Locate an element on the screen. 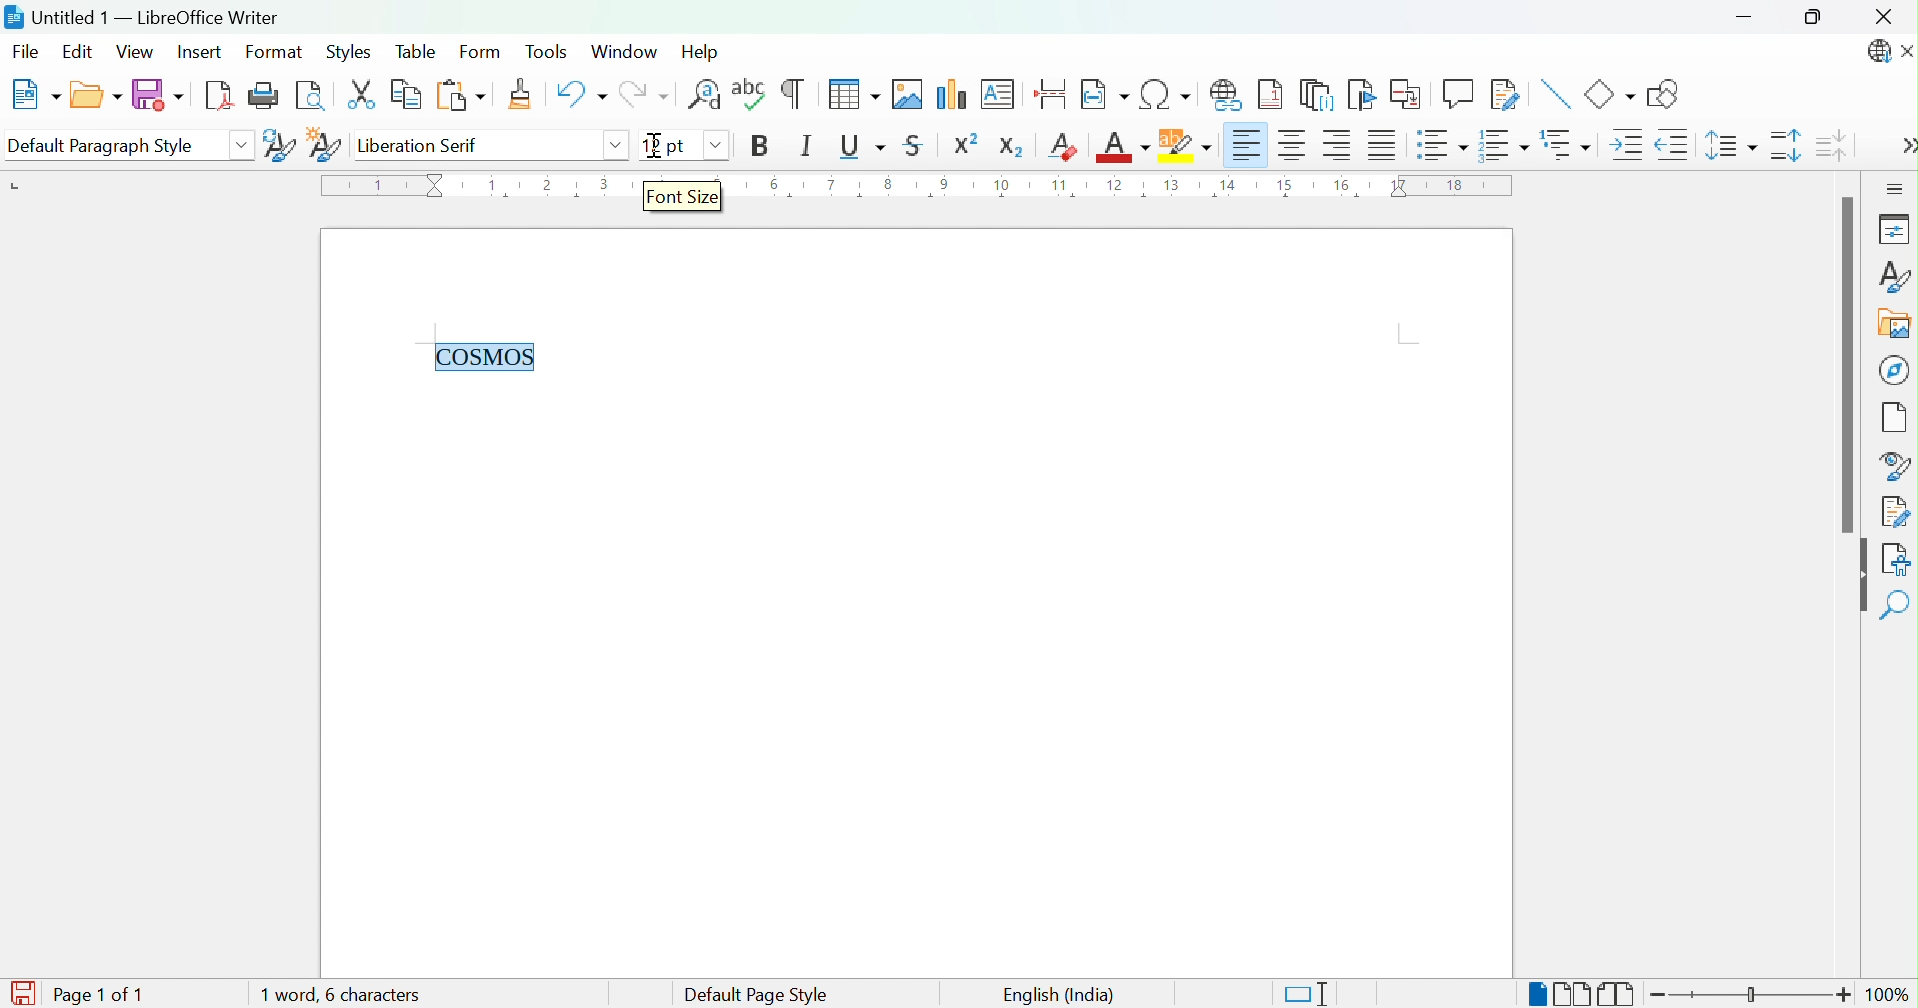 The image size is (1918, 1008). Hide is located at coordinates (1857, 578).